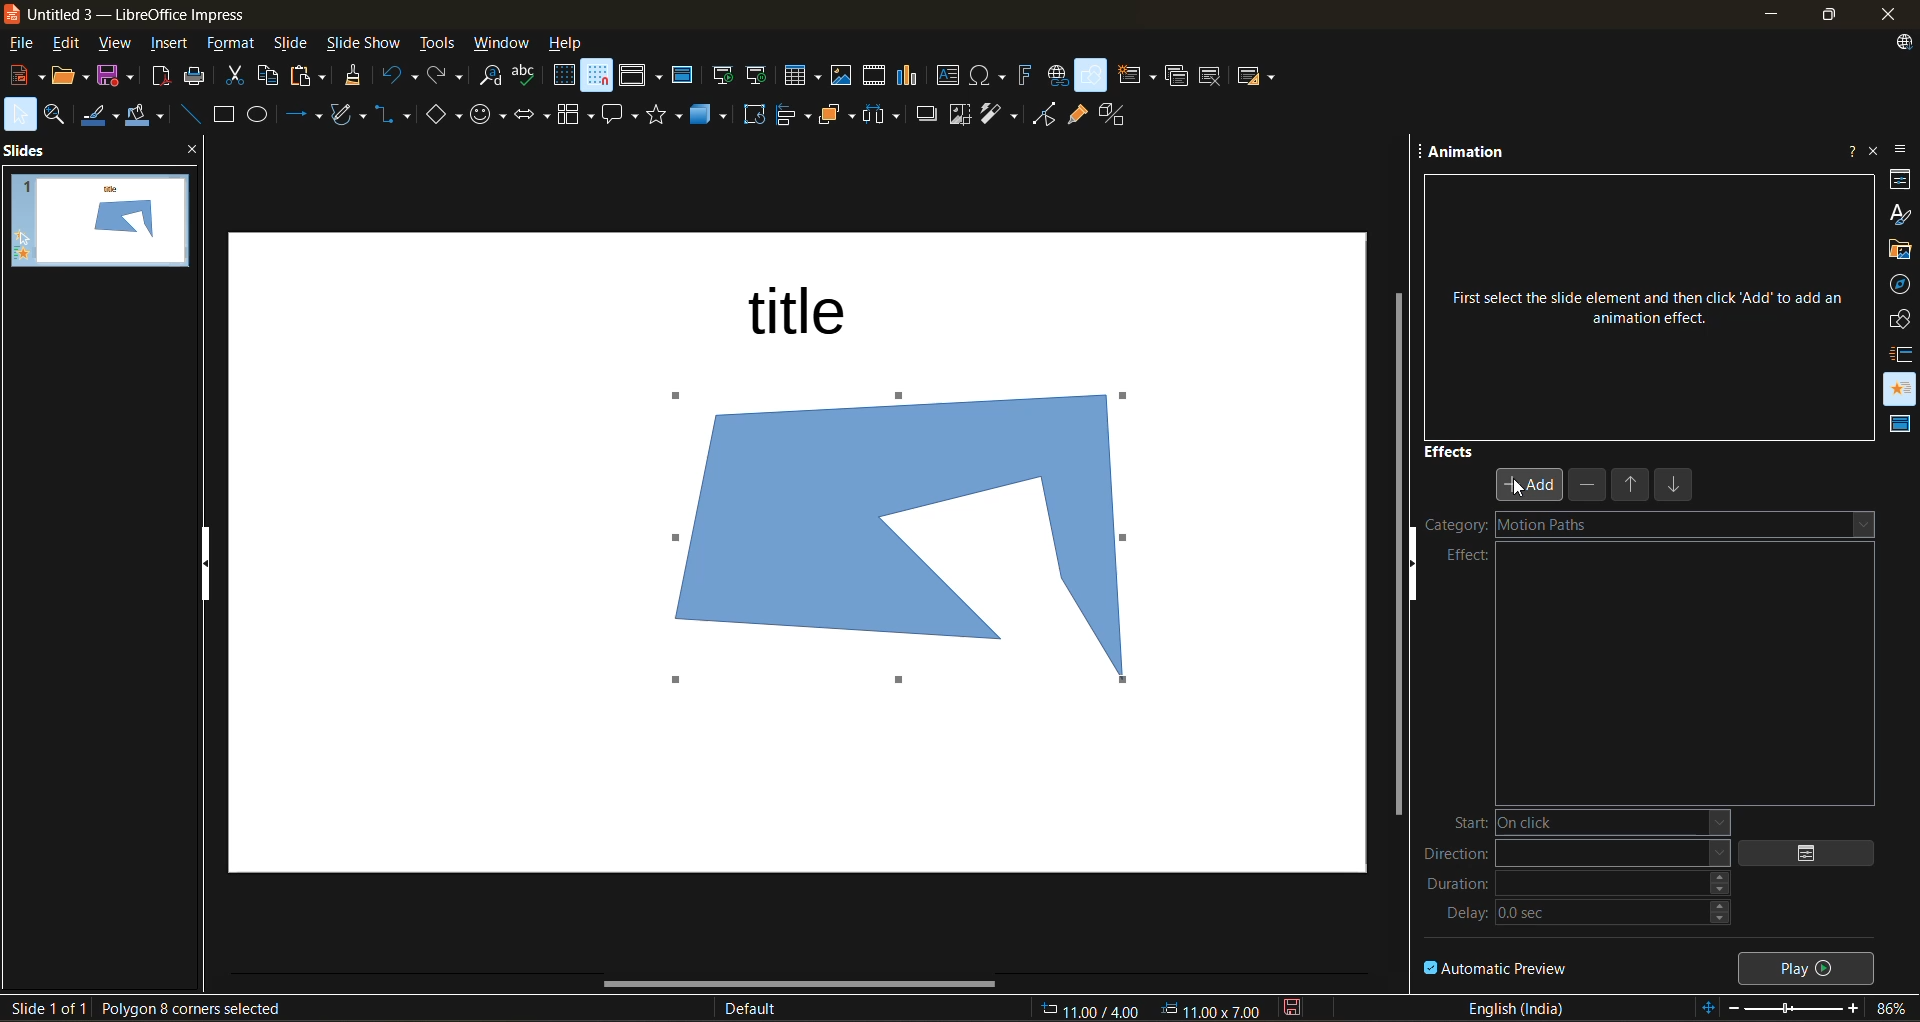 Image resolution: width=1920 pixels, height=1022 pixels. I want to click on line color, so click(102, 116).